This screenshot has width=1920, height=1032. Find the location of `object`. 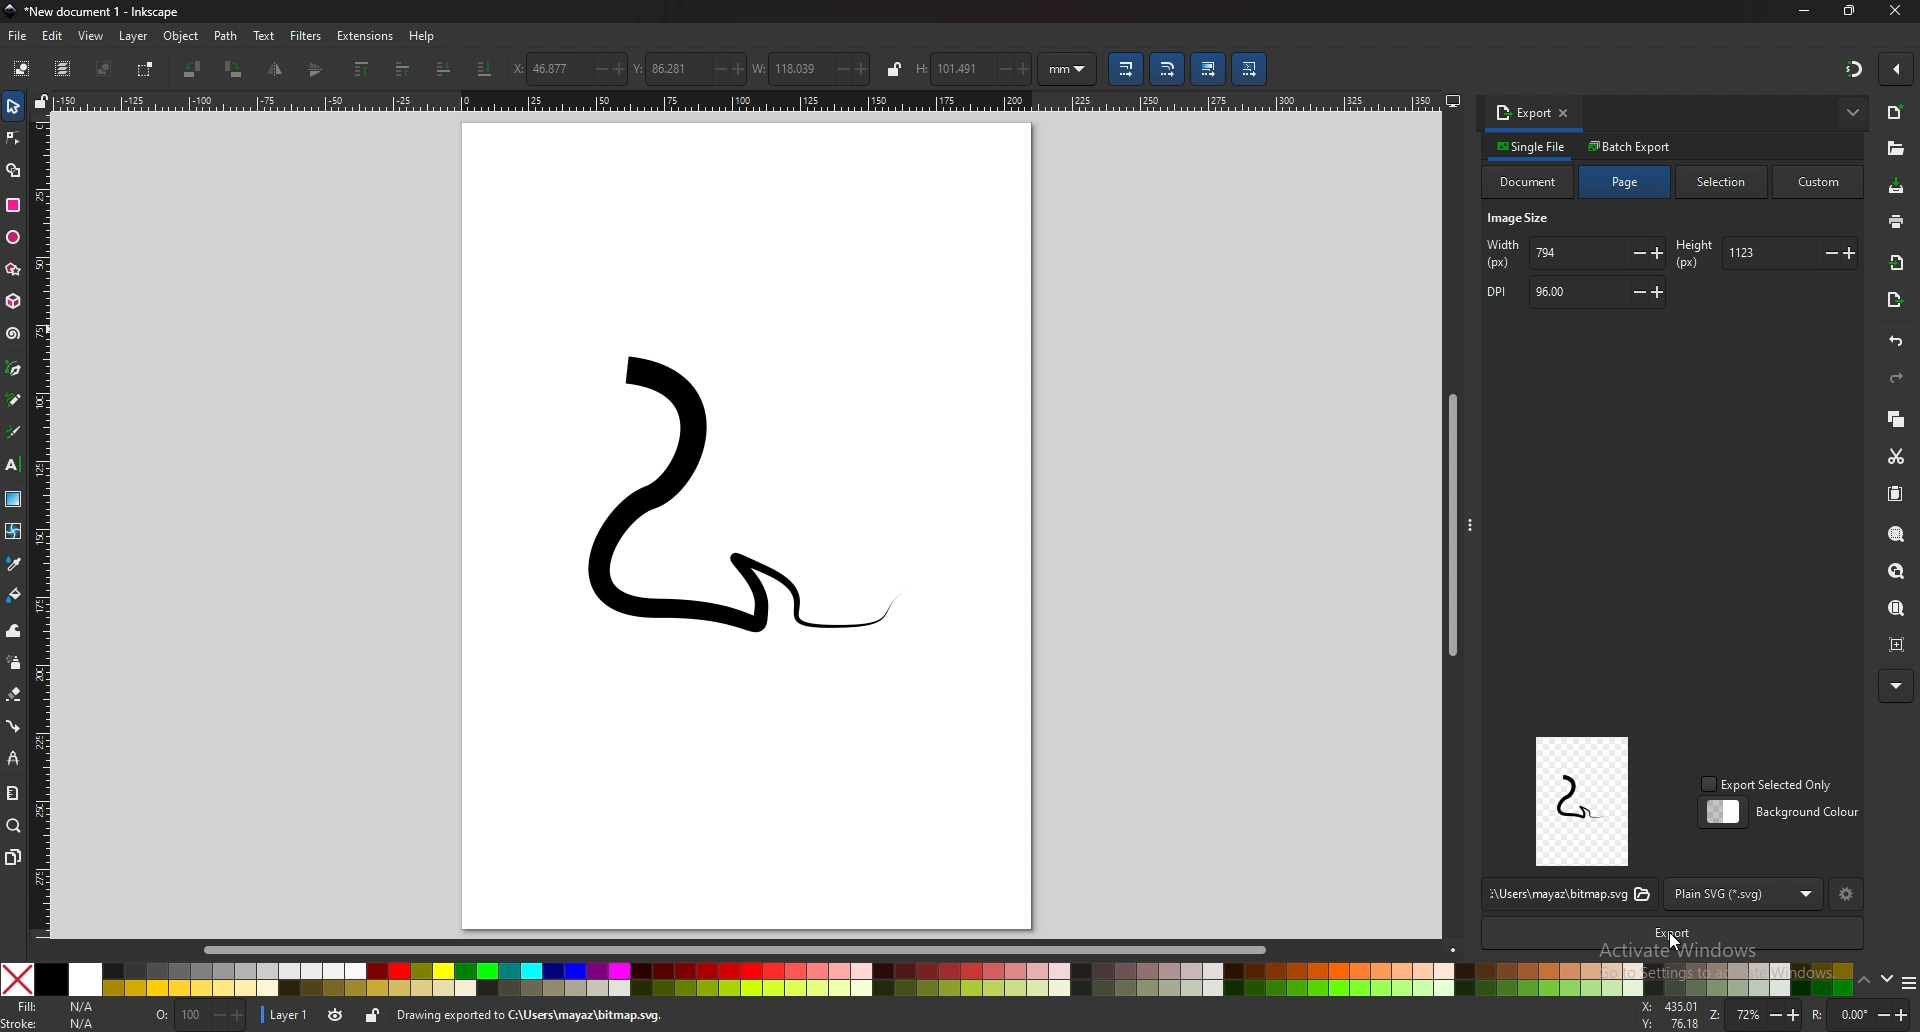

object is located at coordinates (182, 37).